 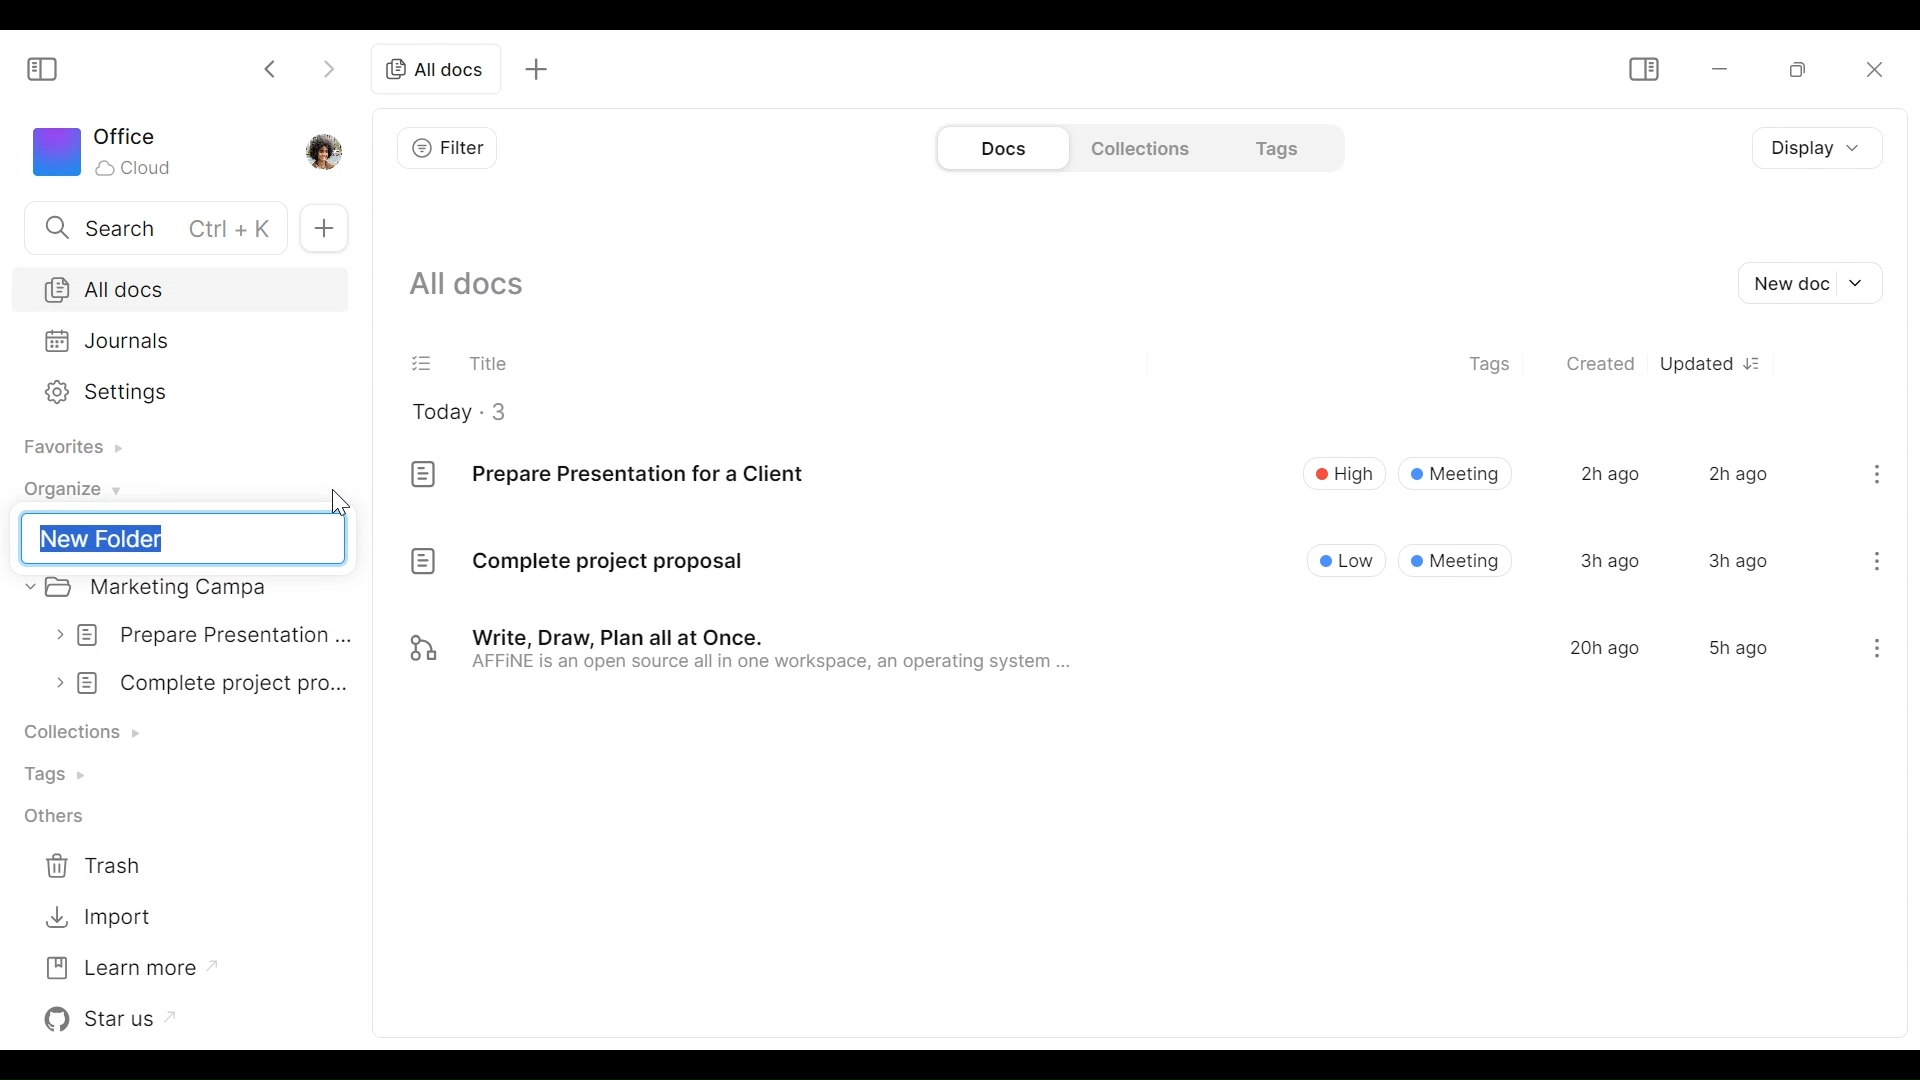 I want to click on Favorites, so click(x=69, y=447).